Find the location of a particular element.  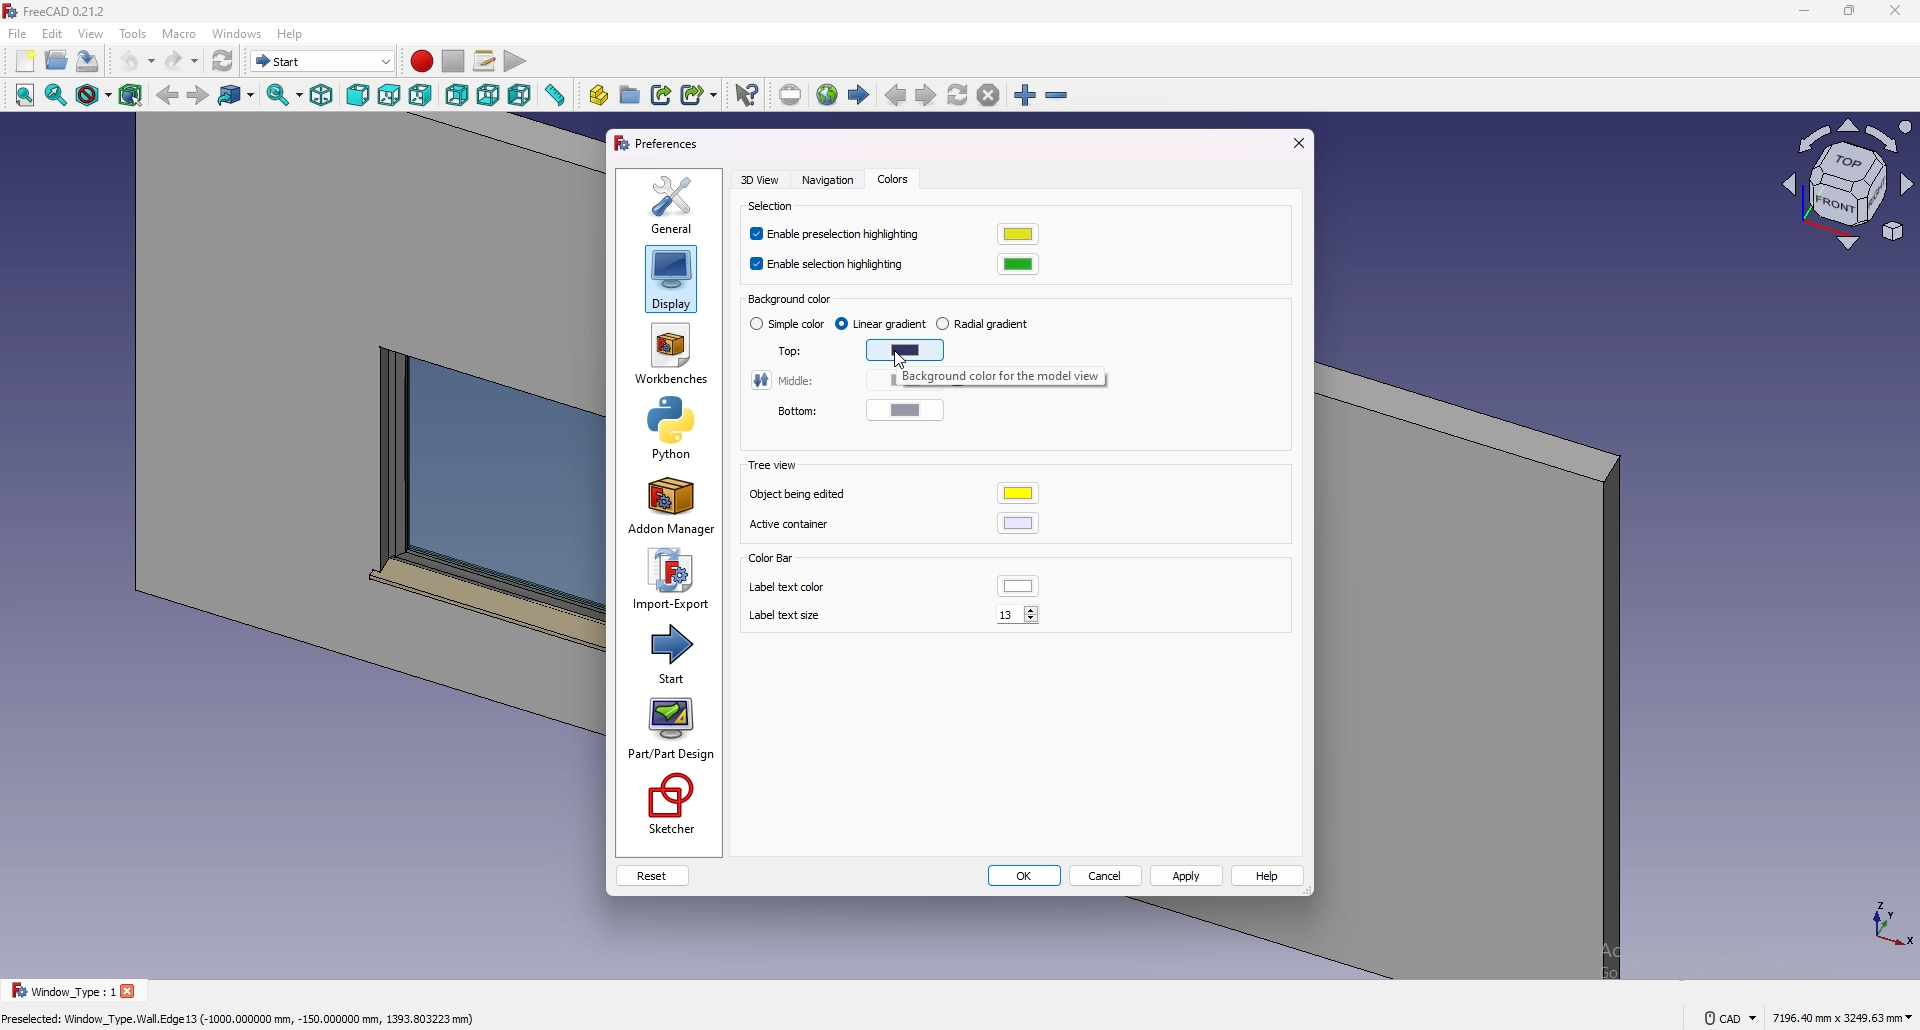

display is located at coordinates (670, 278).